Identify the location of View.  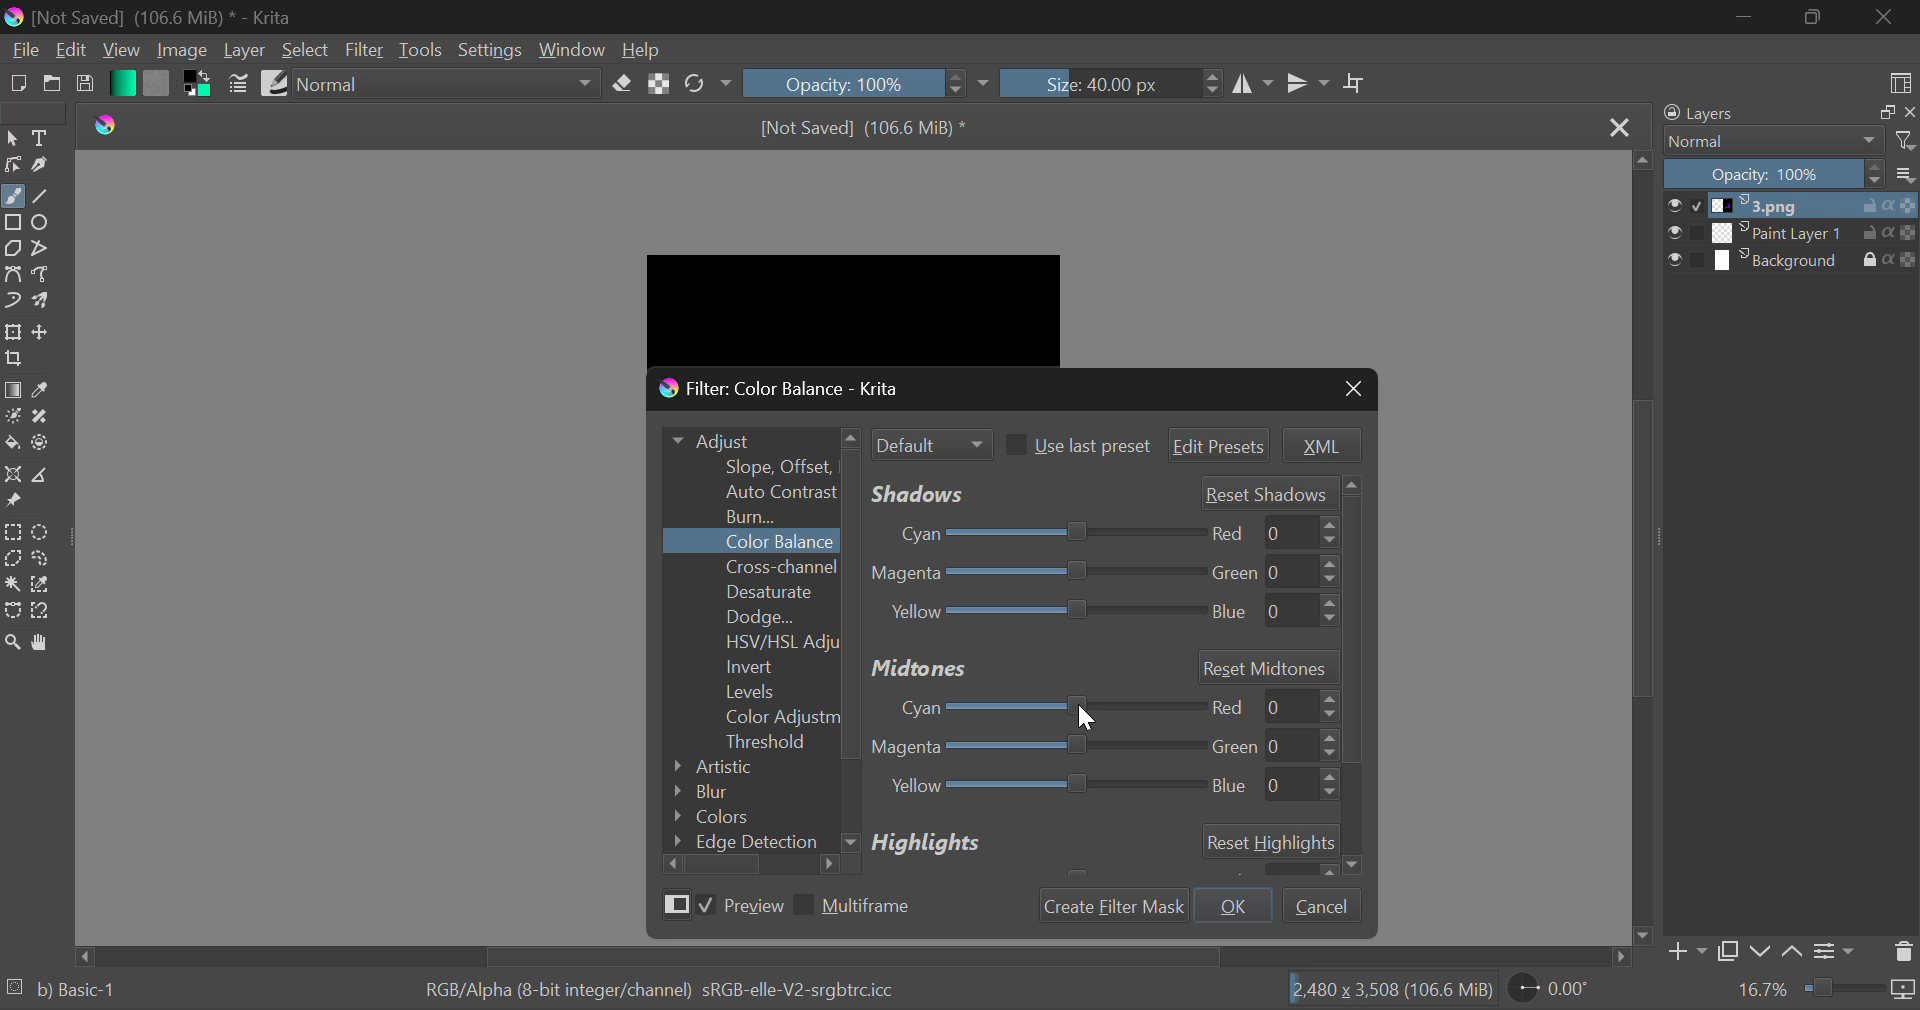
(121, 52).